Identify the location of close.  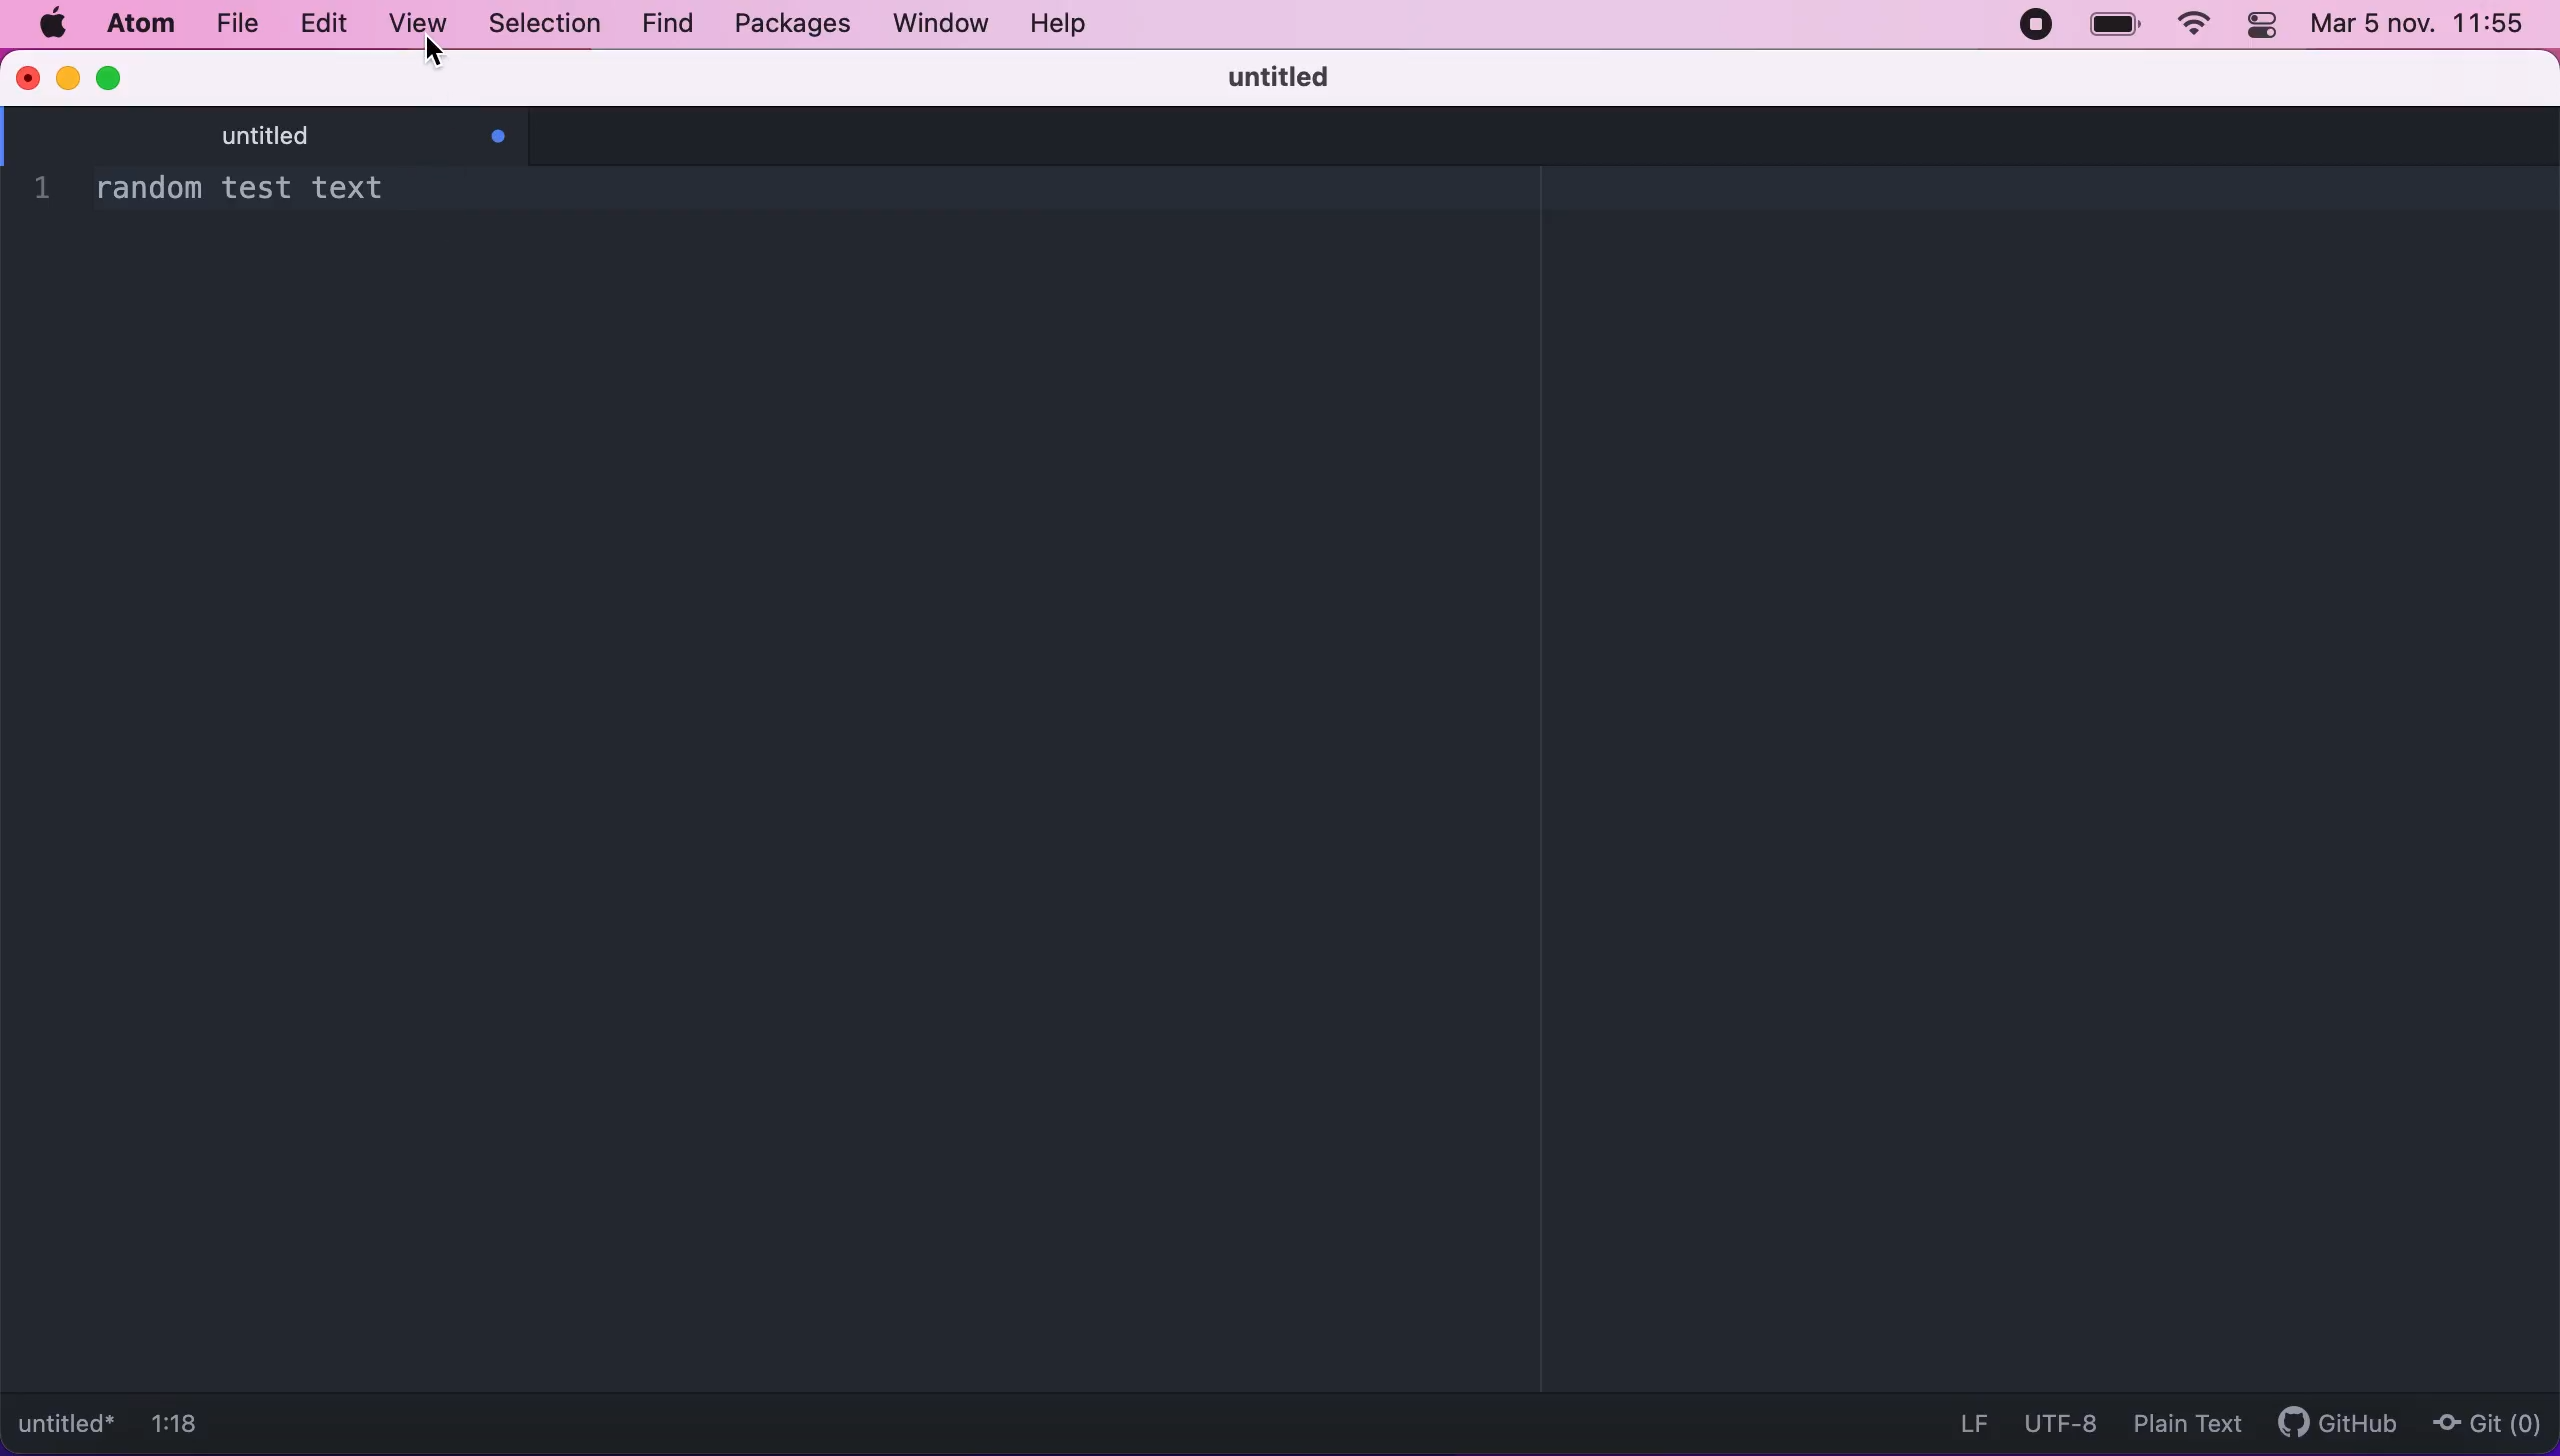
(29, 80).